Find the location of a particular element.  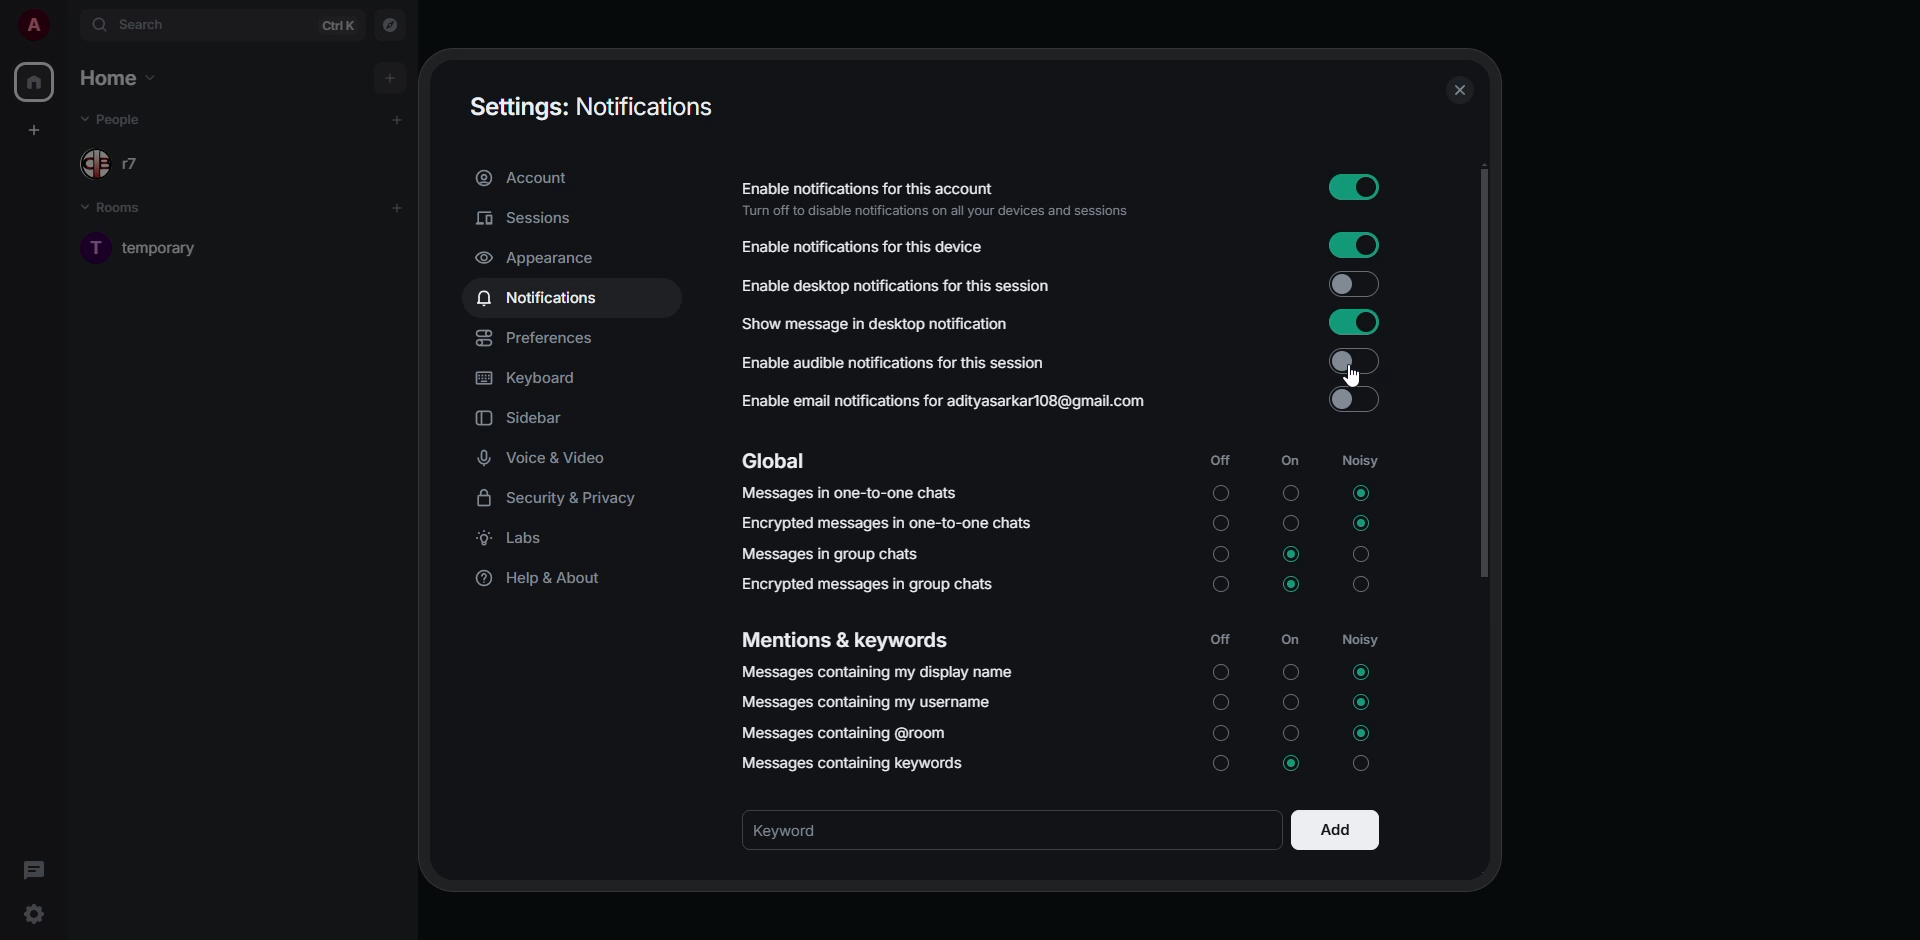

add is located at coordinates (396, 208).